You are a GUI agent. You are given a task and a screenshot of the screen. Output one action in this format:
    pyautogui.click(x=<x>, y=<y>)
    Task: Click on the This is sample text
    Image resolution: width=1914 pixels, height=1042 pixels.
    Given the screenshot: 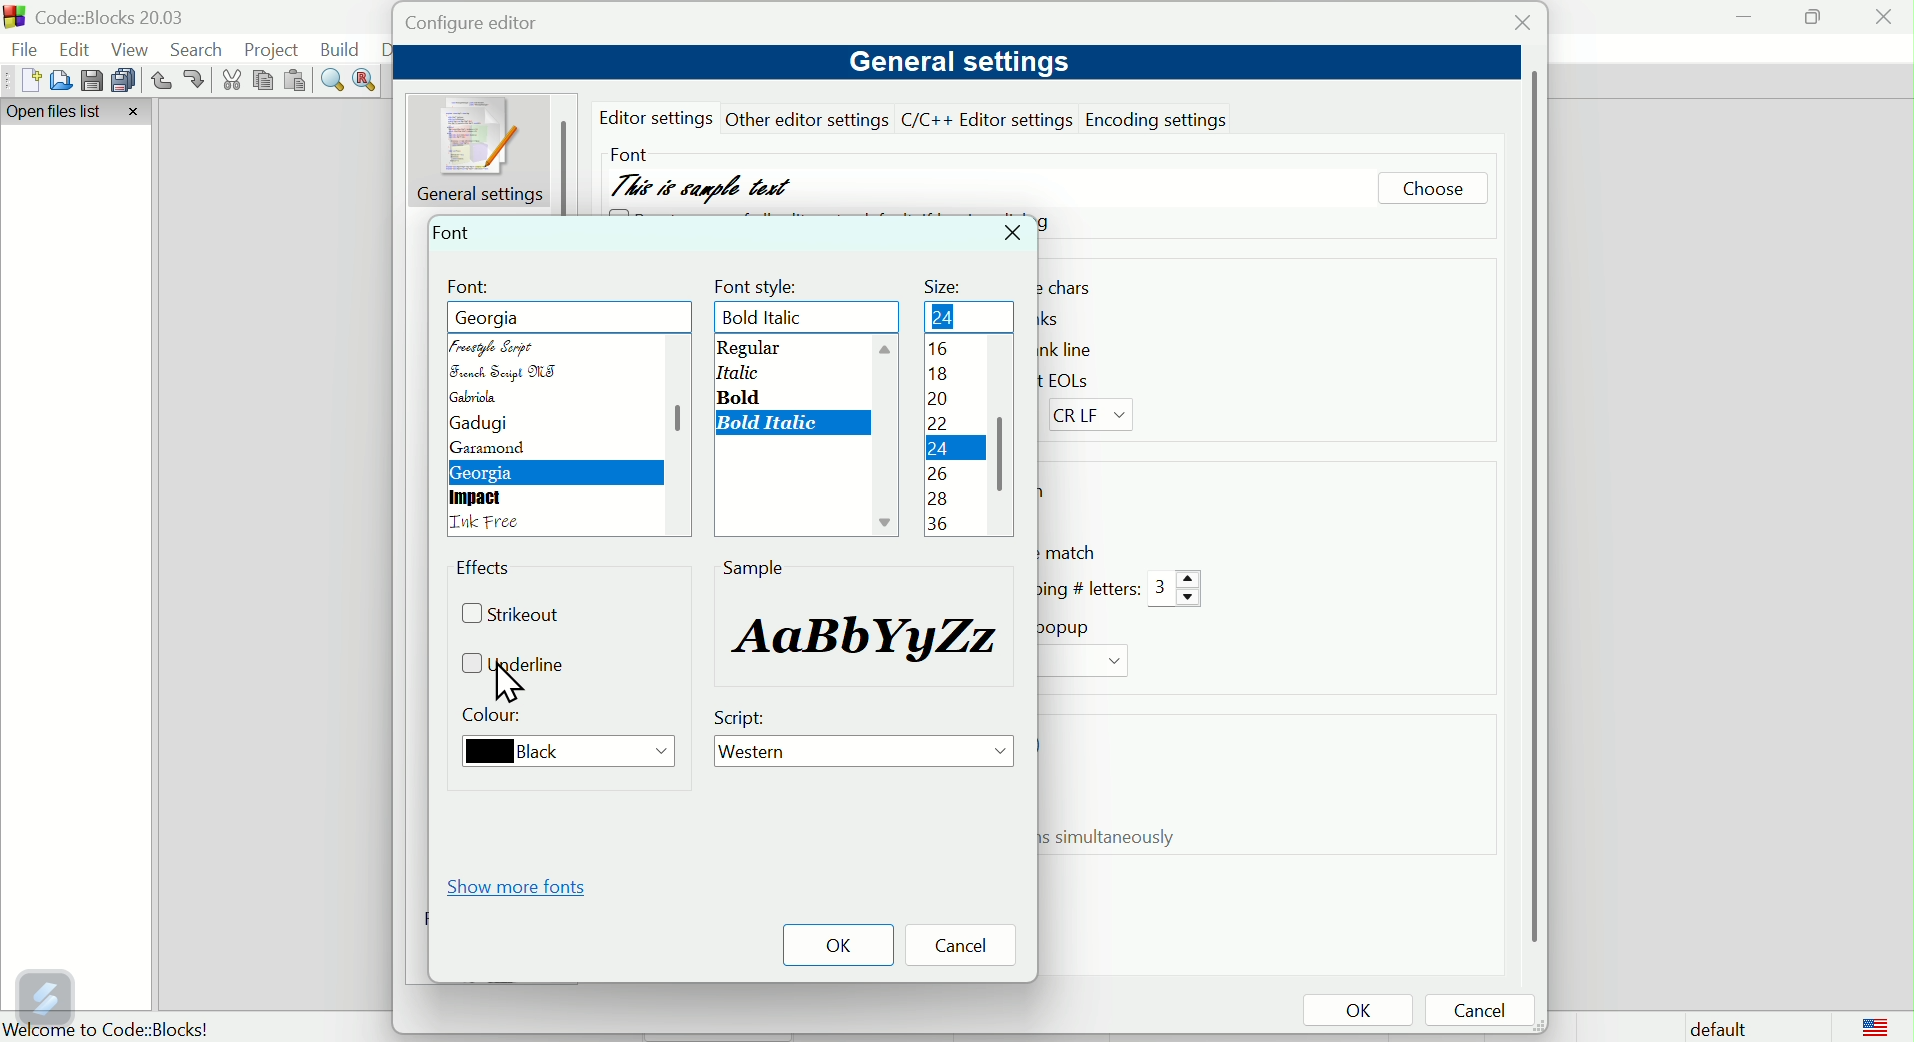 What is the action you would take?
    pyautogui.click(x=705, y=181)
    